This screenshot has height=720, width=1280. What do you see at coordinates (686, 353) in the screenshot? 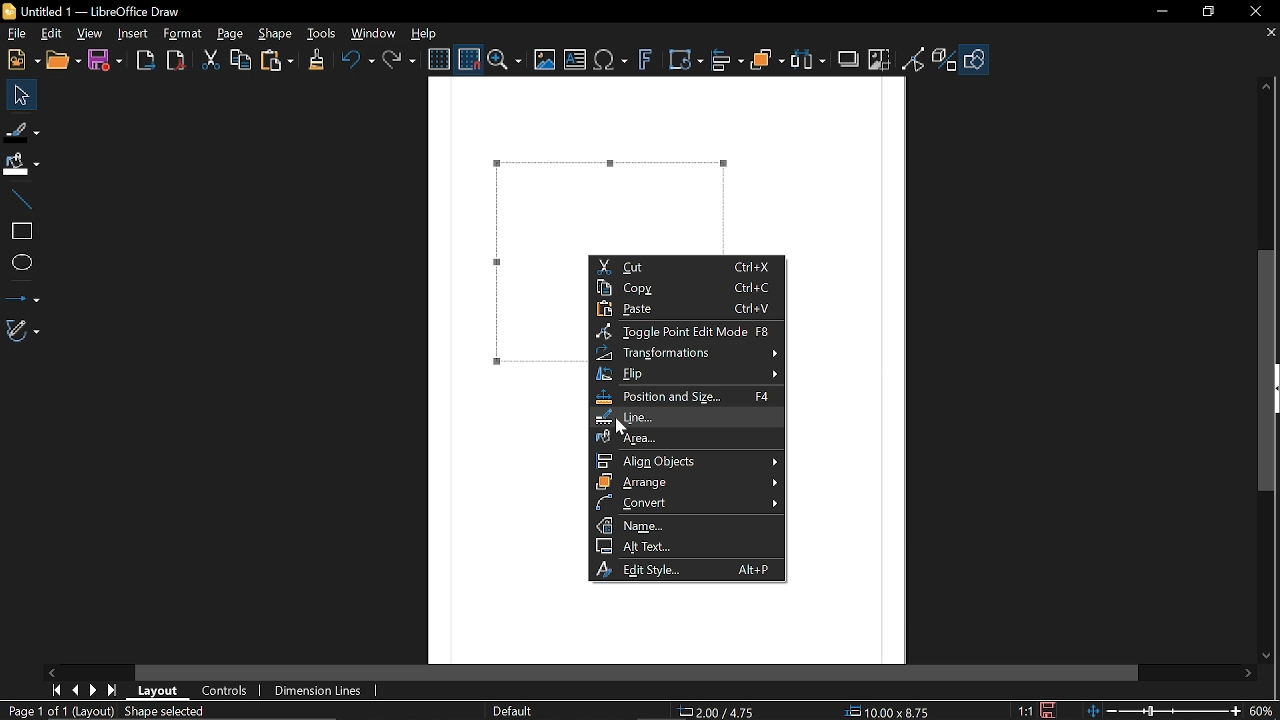
I see `Transformation` at bounding box center [686, 353].